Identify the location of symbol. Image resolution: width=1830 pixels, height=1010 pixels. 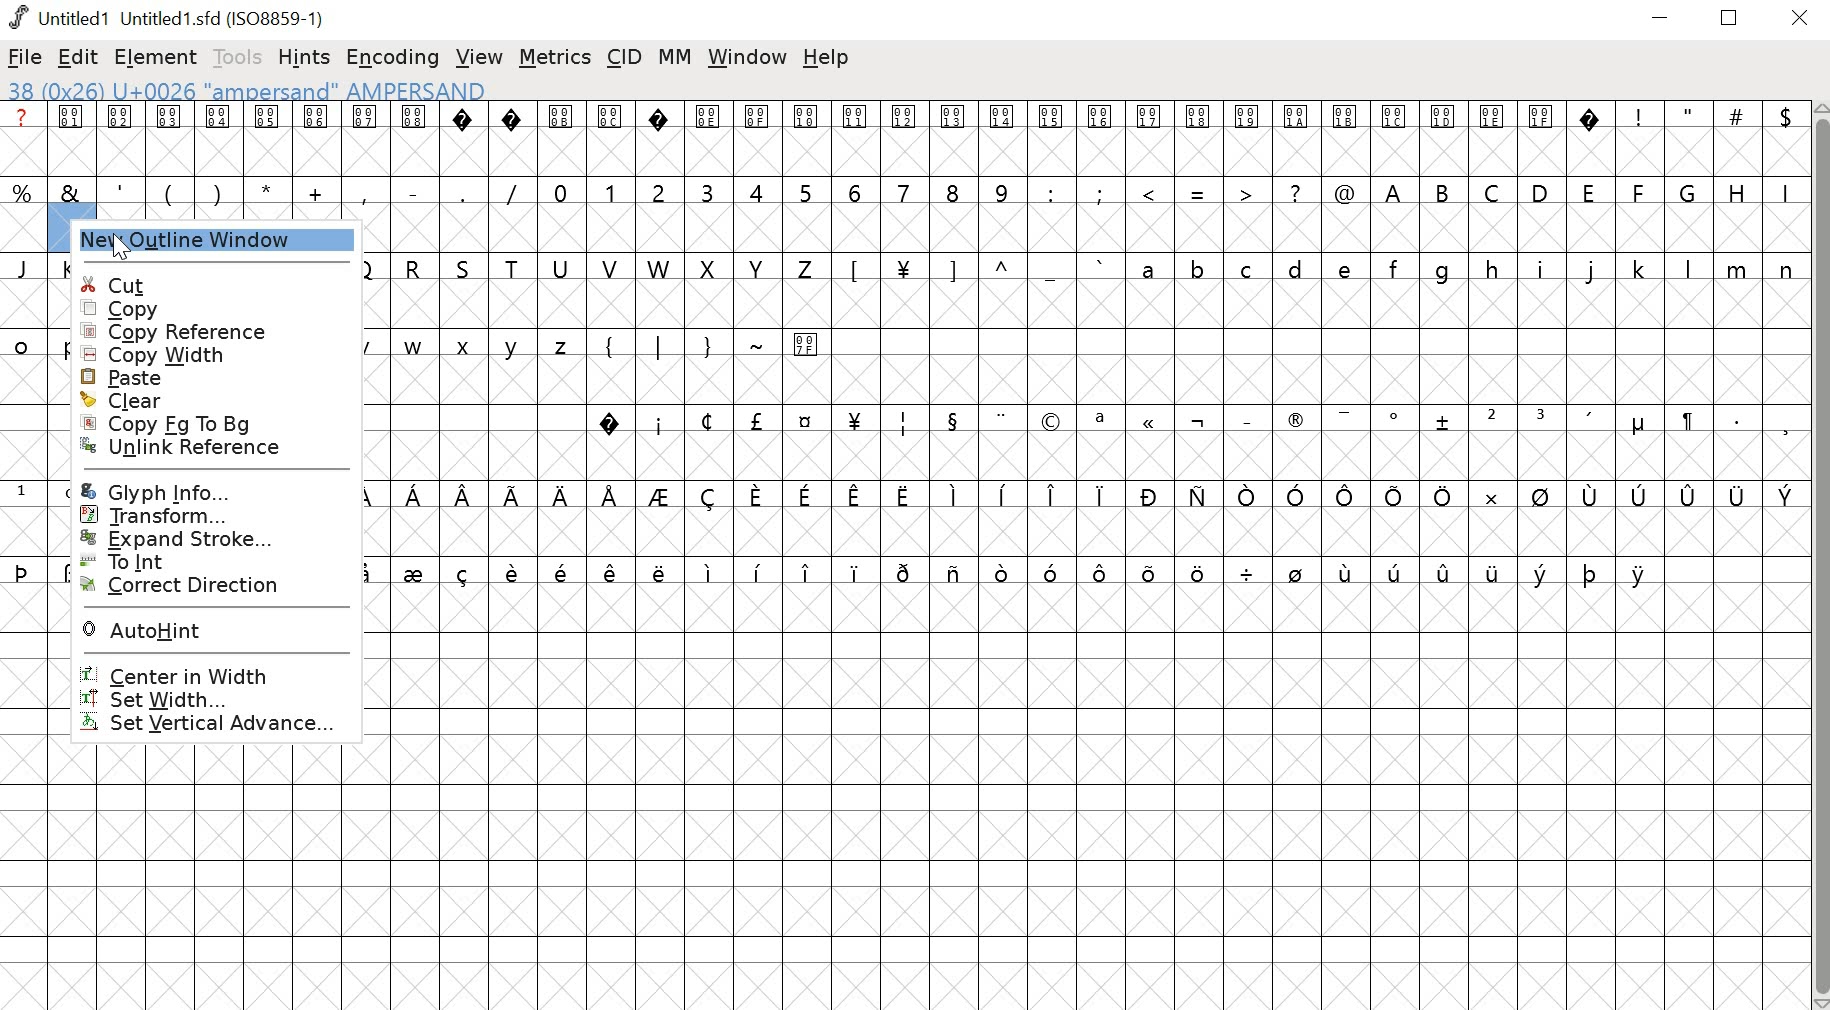
(1297, 494).